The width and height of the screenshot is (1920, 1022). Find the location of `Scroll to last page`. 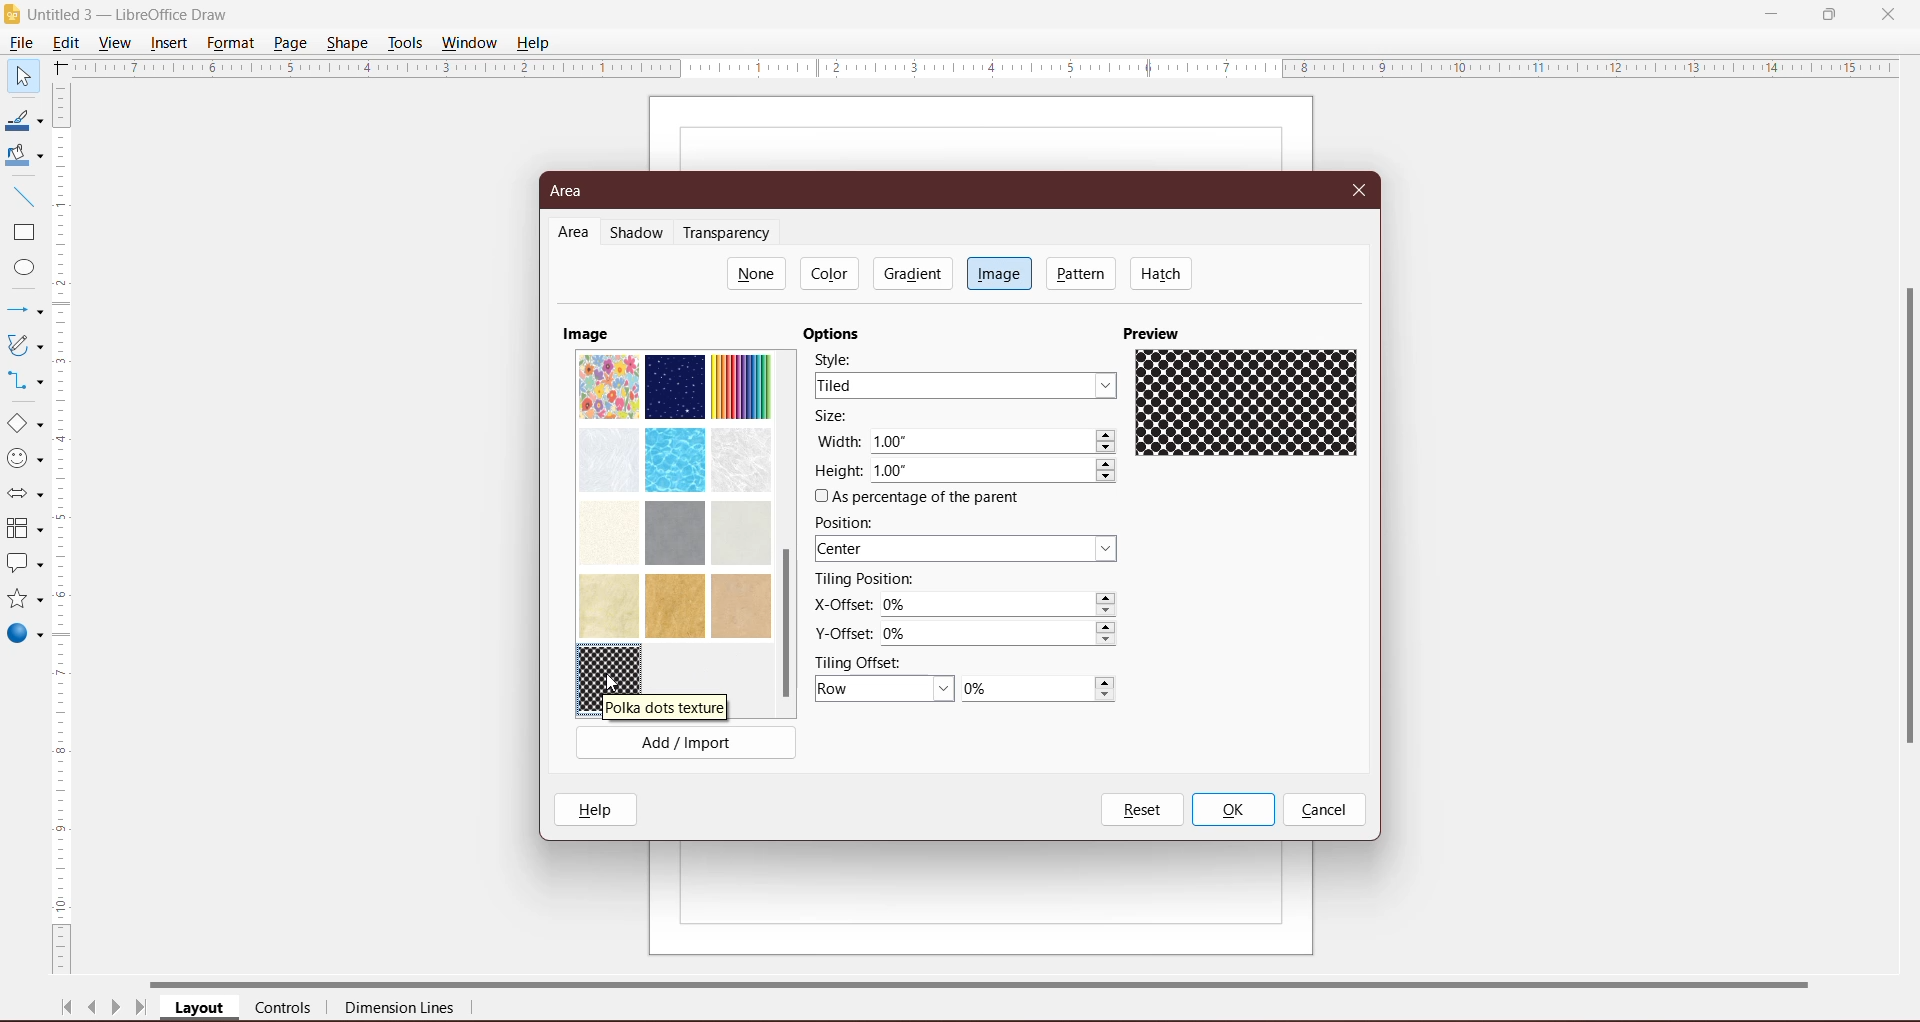

Scroll to last page is located at coordinates (142, 1010).